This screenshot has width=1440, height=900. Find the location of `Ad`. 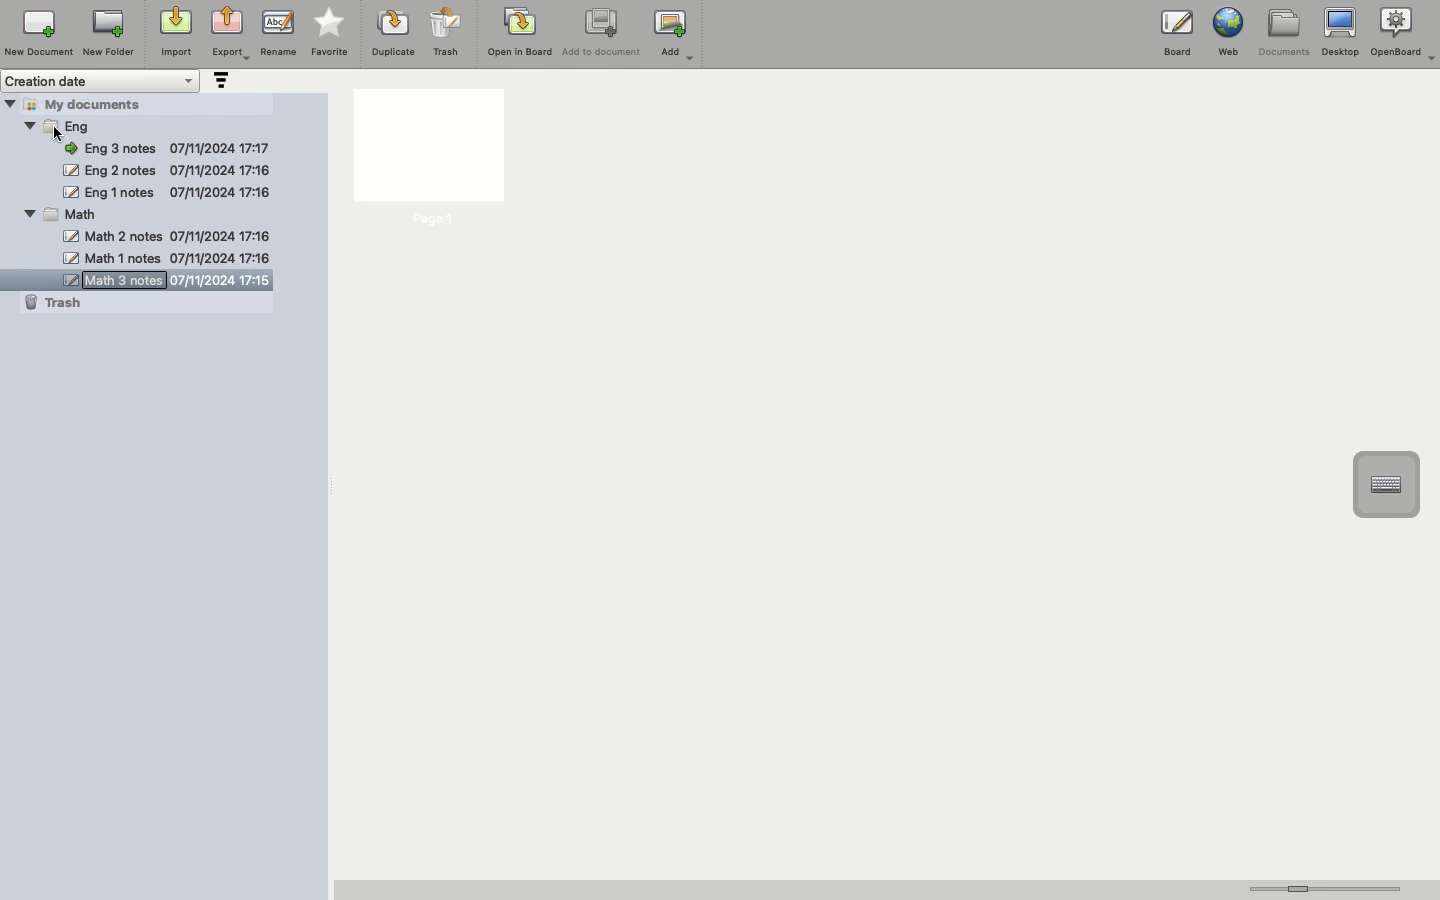

Ad is located at coordinates (676, 35).